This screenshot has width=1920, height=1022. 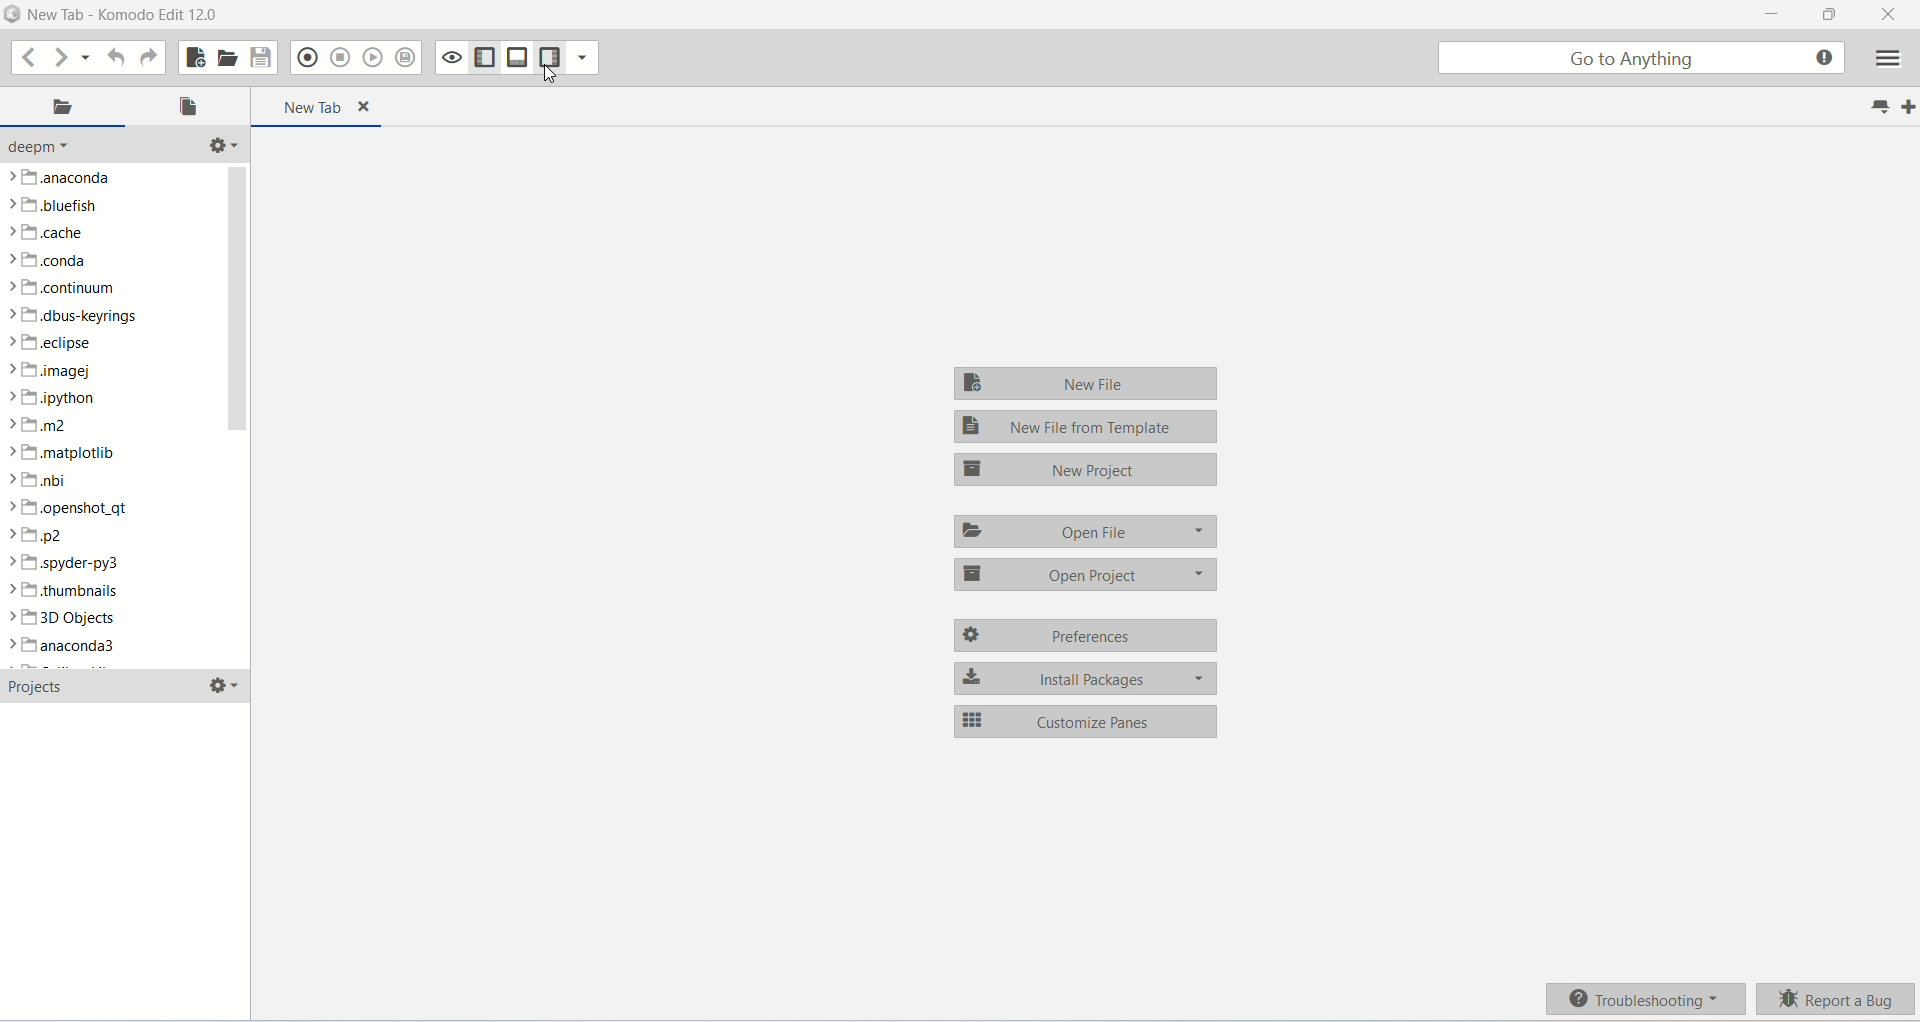 I want to click on cache, so click(x=53, y=232).